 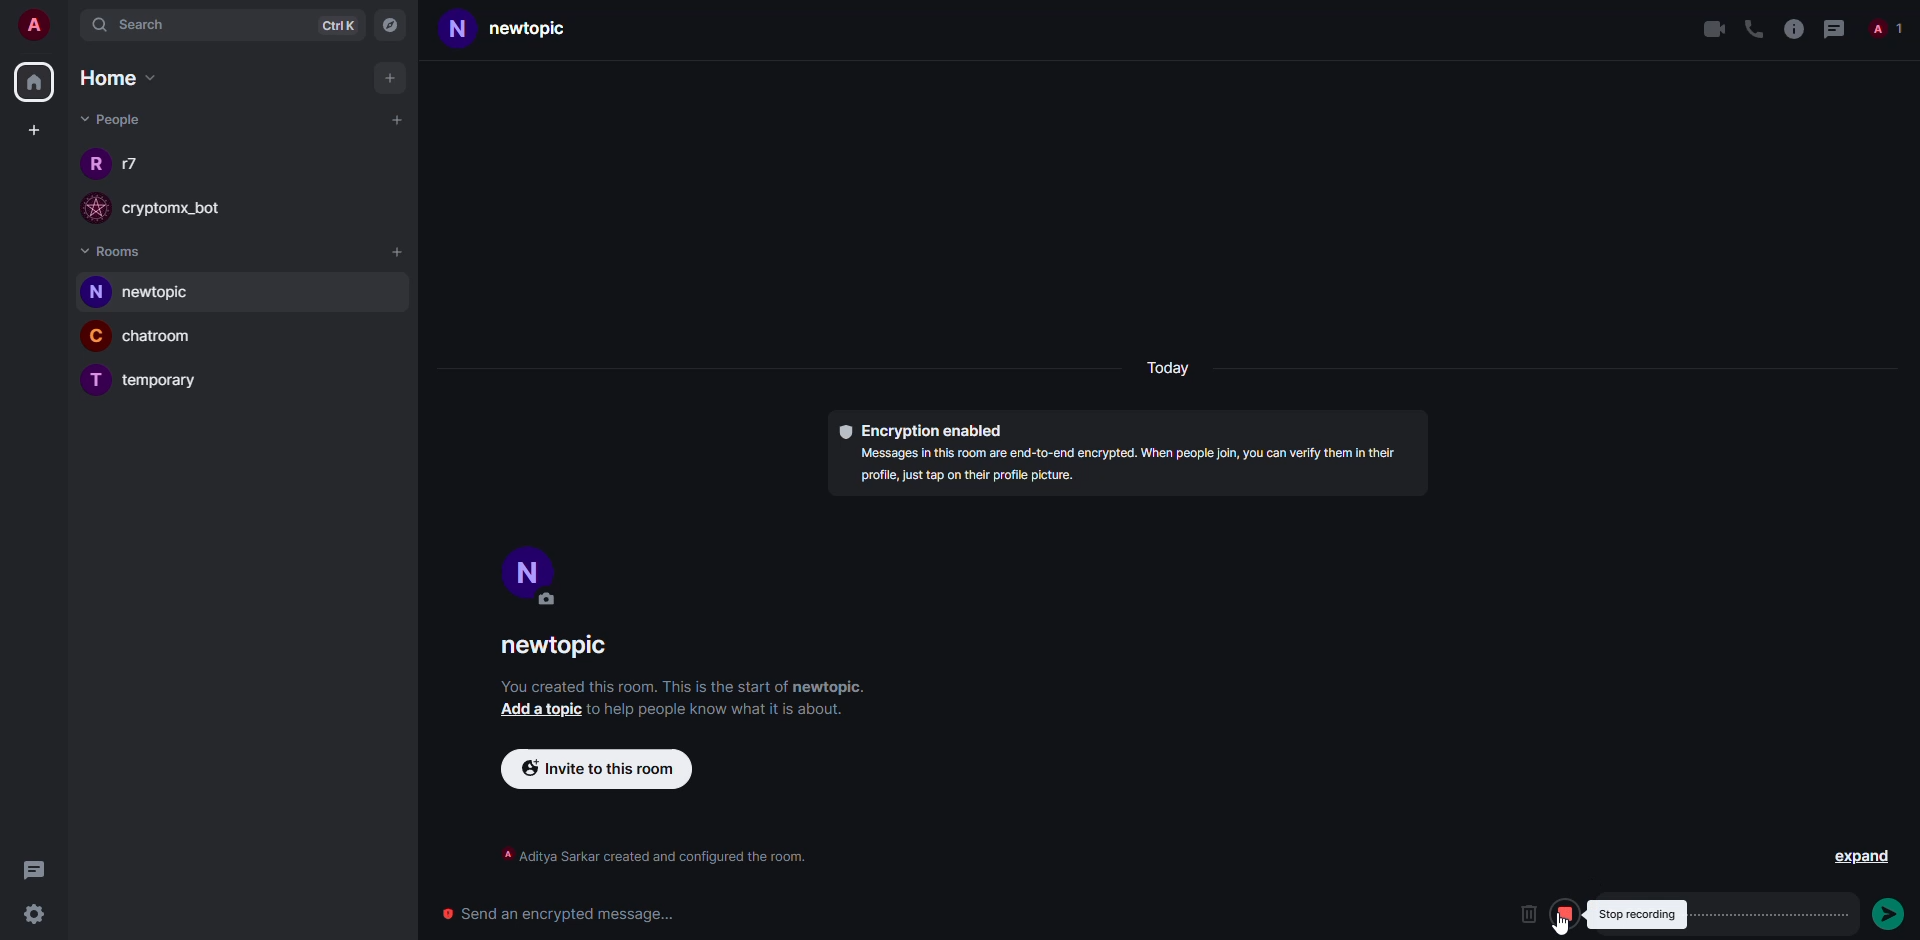 What do you see at coordinates (96, 293) in the screenshot?
I see `N` at bounding box center [96, 293].